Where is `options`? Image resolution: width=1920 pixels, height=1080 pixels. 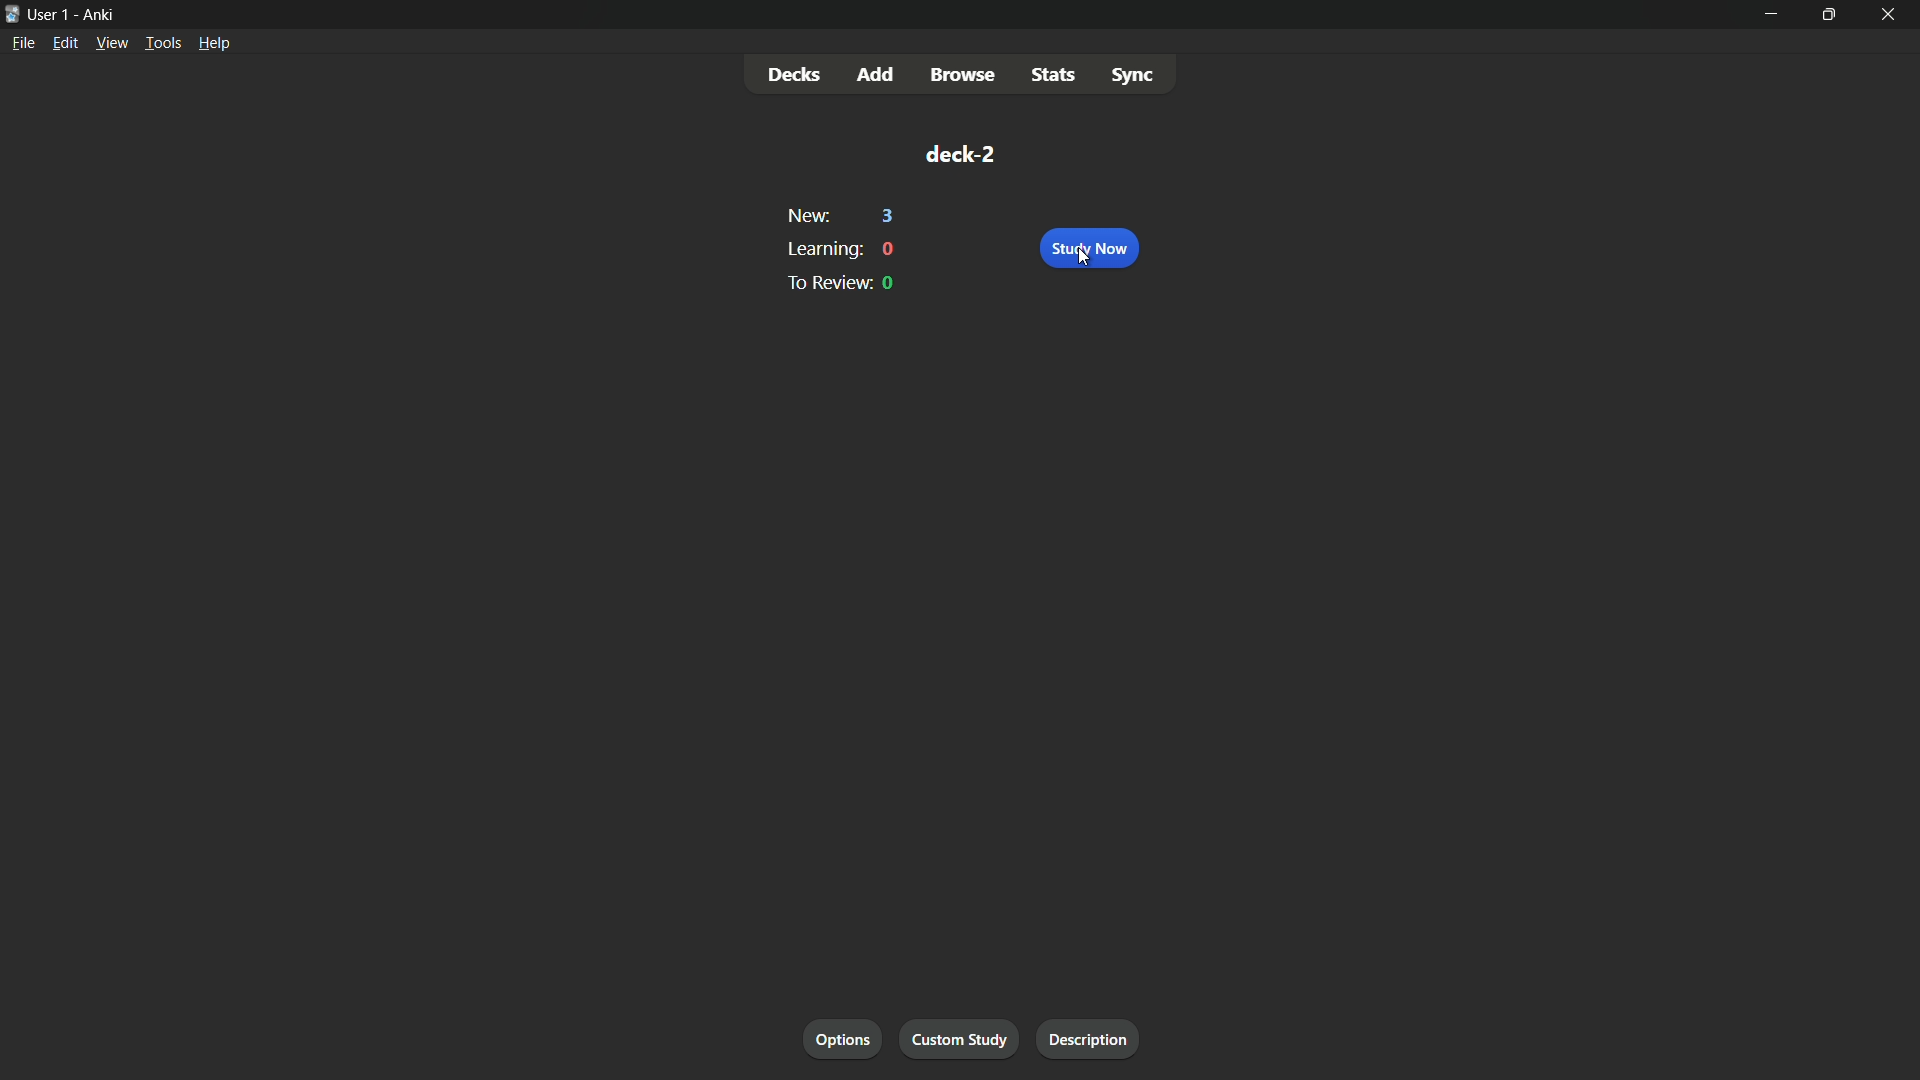
options is located at coordinates (850, 1040).